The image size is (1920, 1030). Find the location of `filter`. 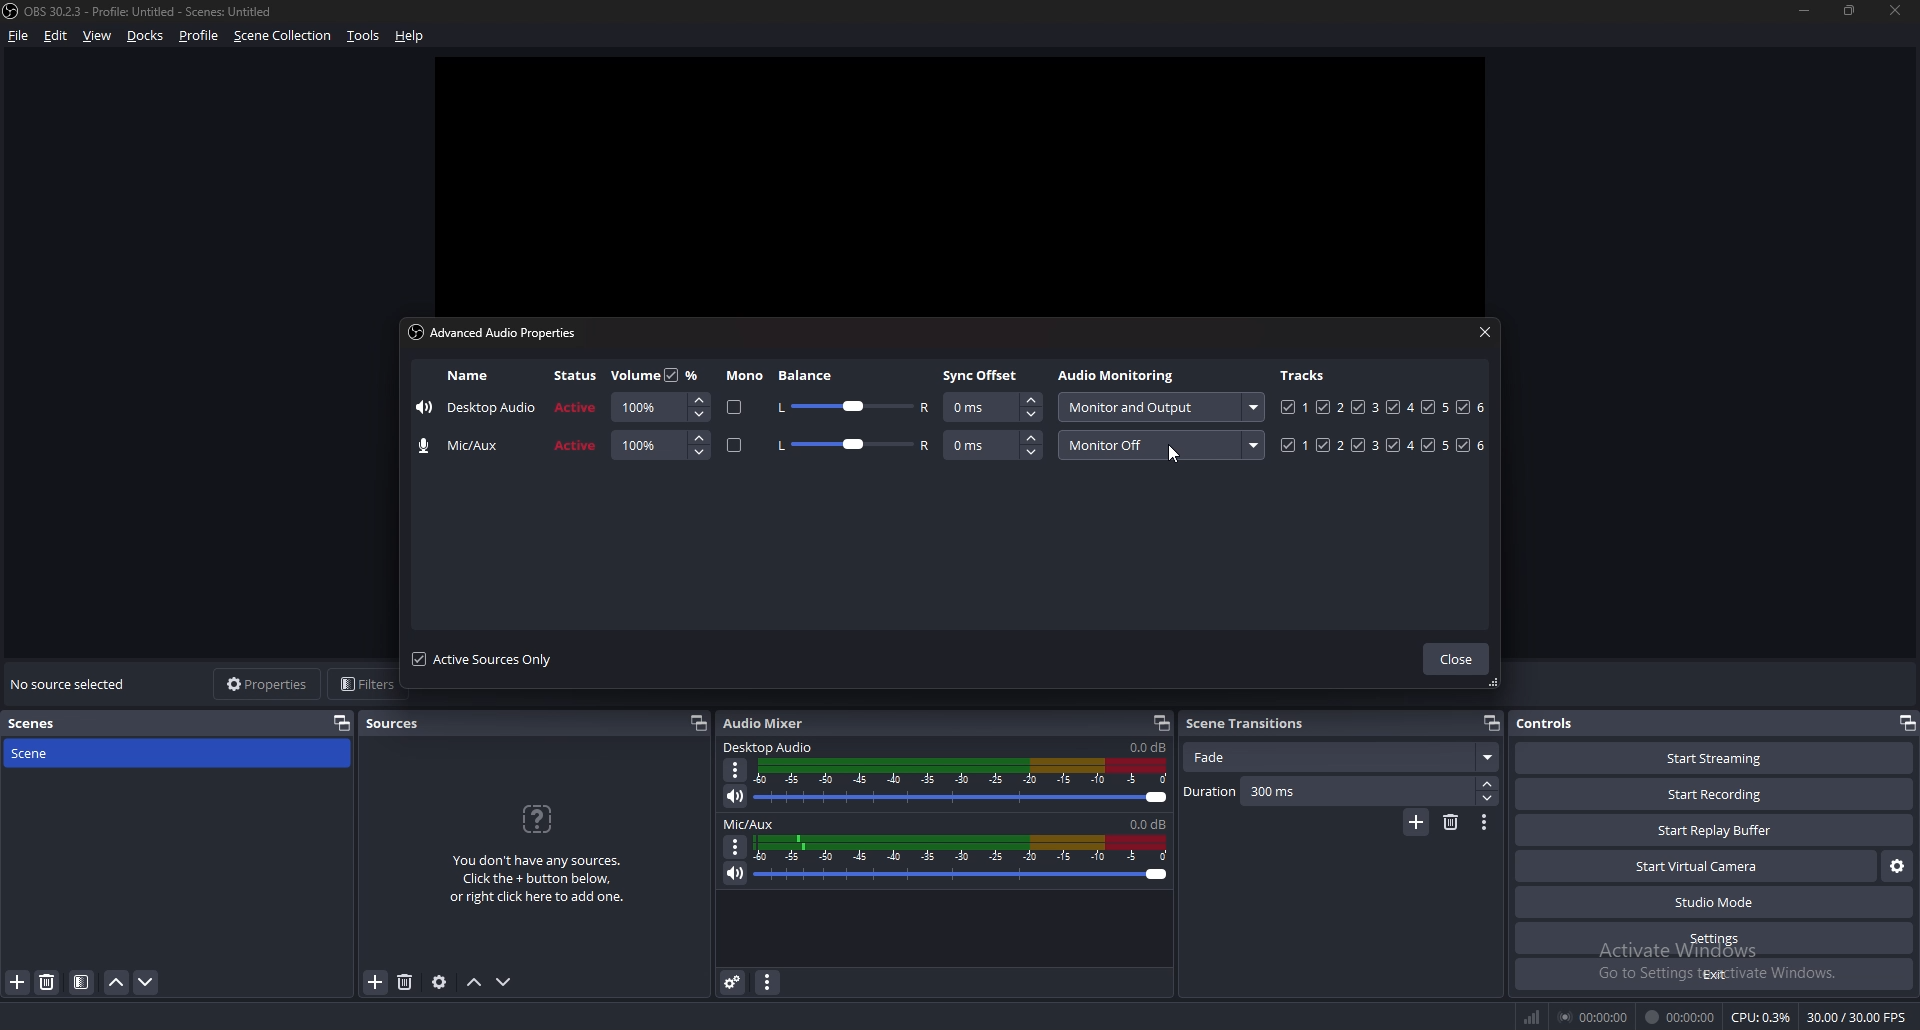

filter is located at coordinates (82, 982).